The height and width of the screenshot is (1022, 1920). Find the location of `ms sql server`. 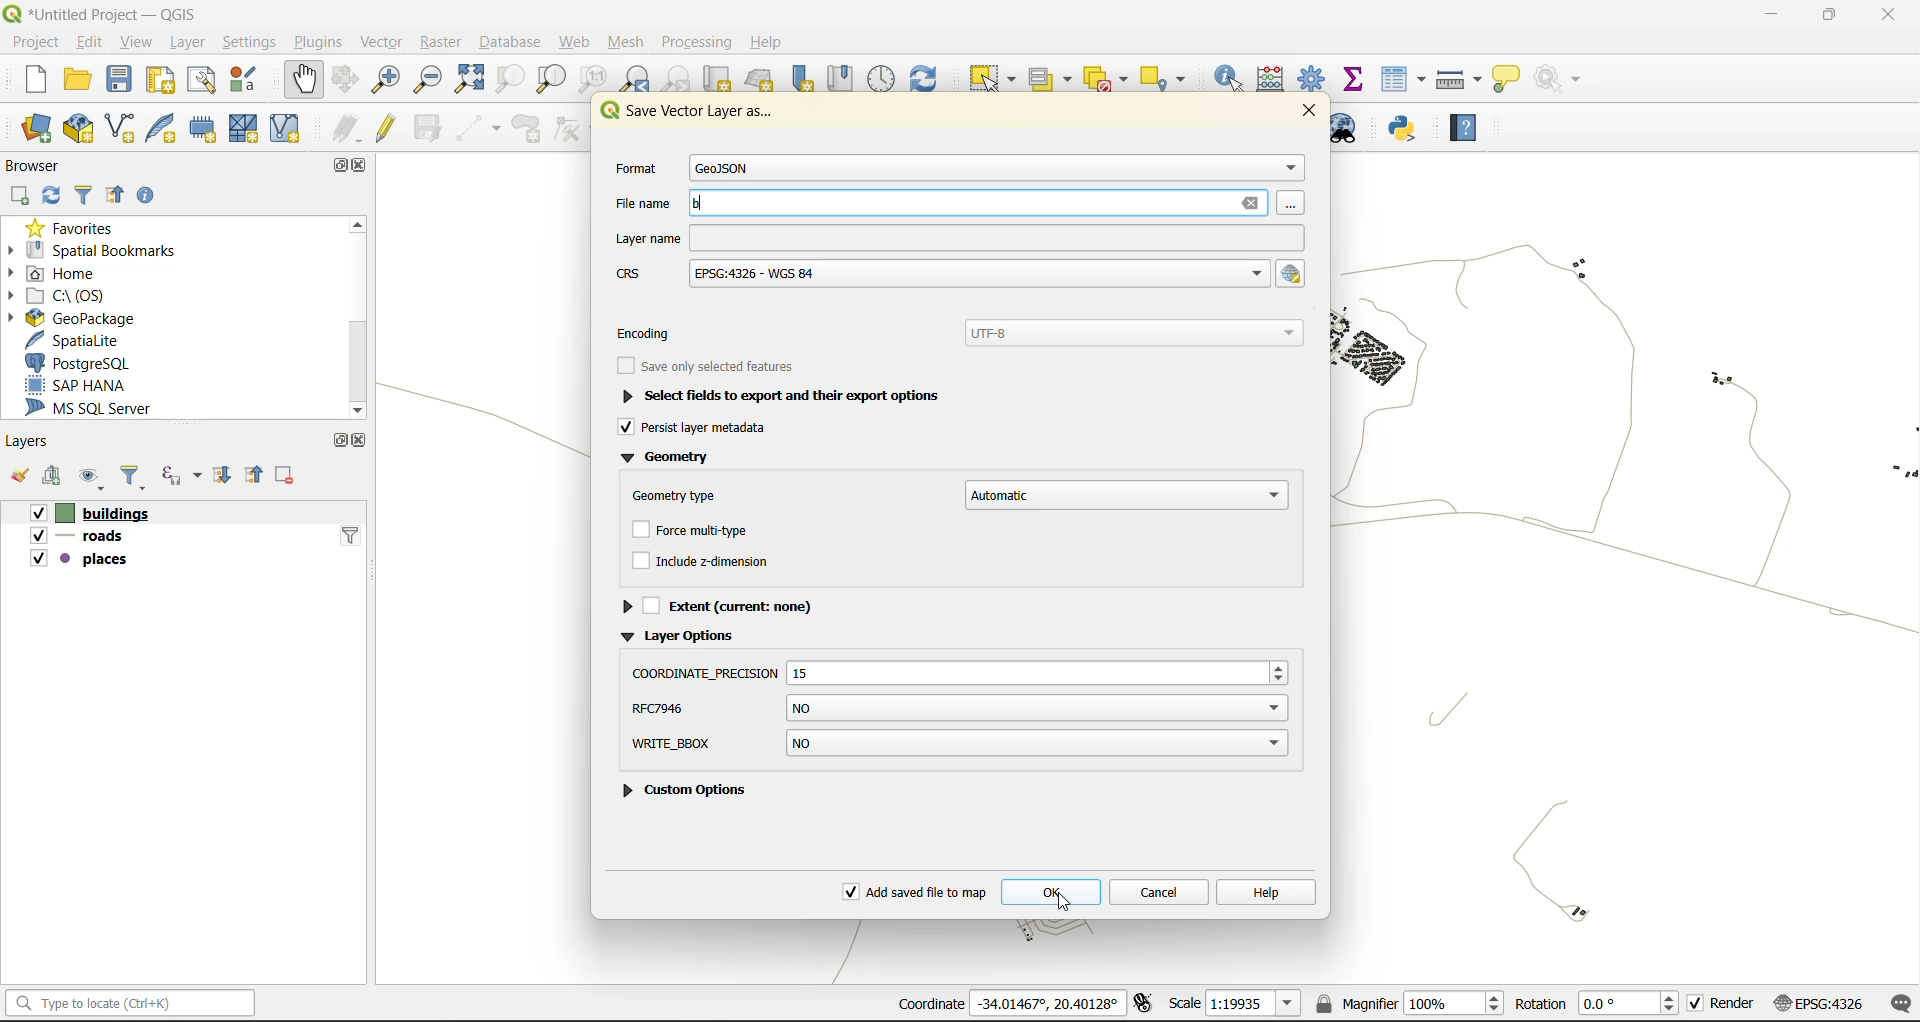

ms sql server is located at coordinates (97, 408).